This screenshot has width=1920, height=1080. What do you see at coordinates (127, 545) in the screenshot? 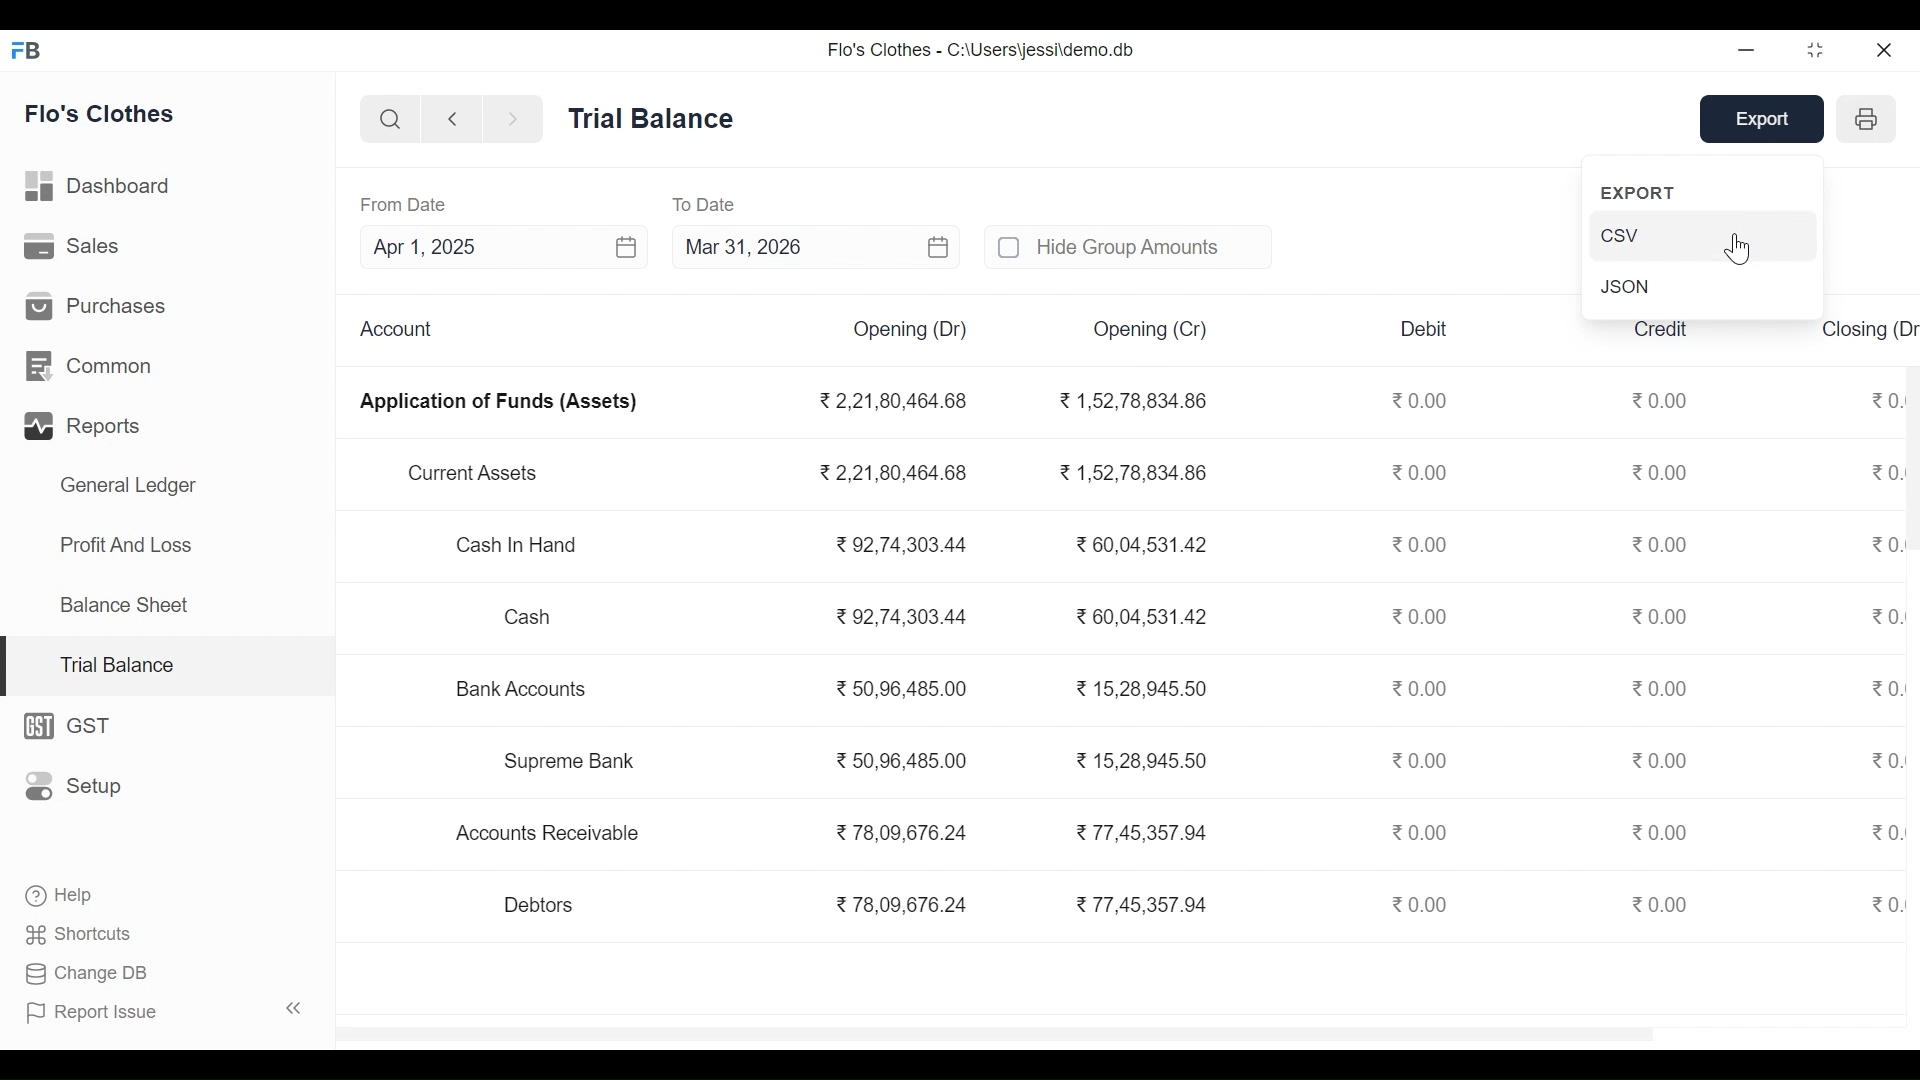
I see `Profit And Loss` at bounding box center [127, 545].